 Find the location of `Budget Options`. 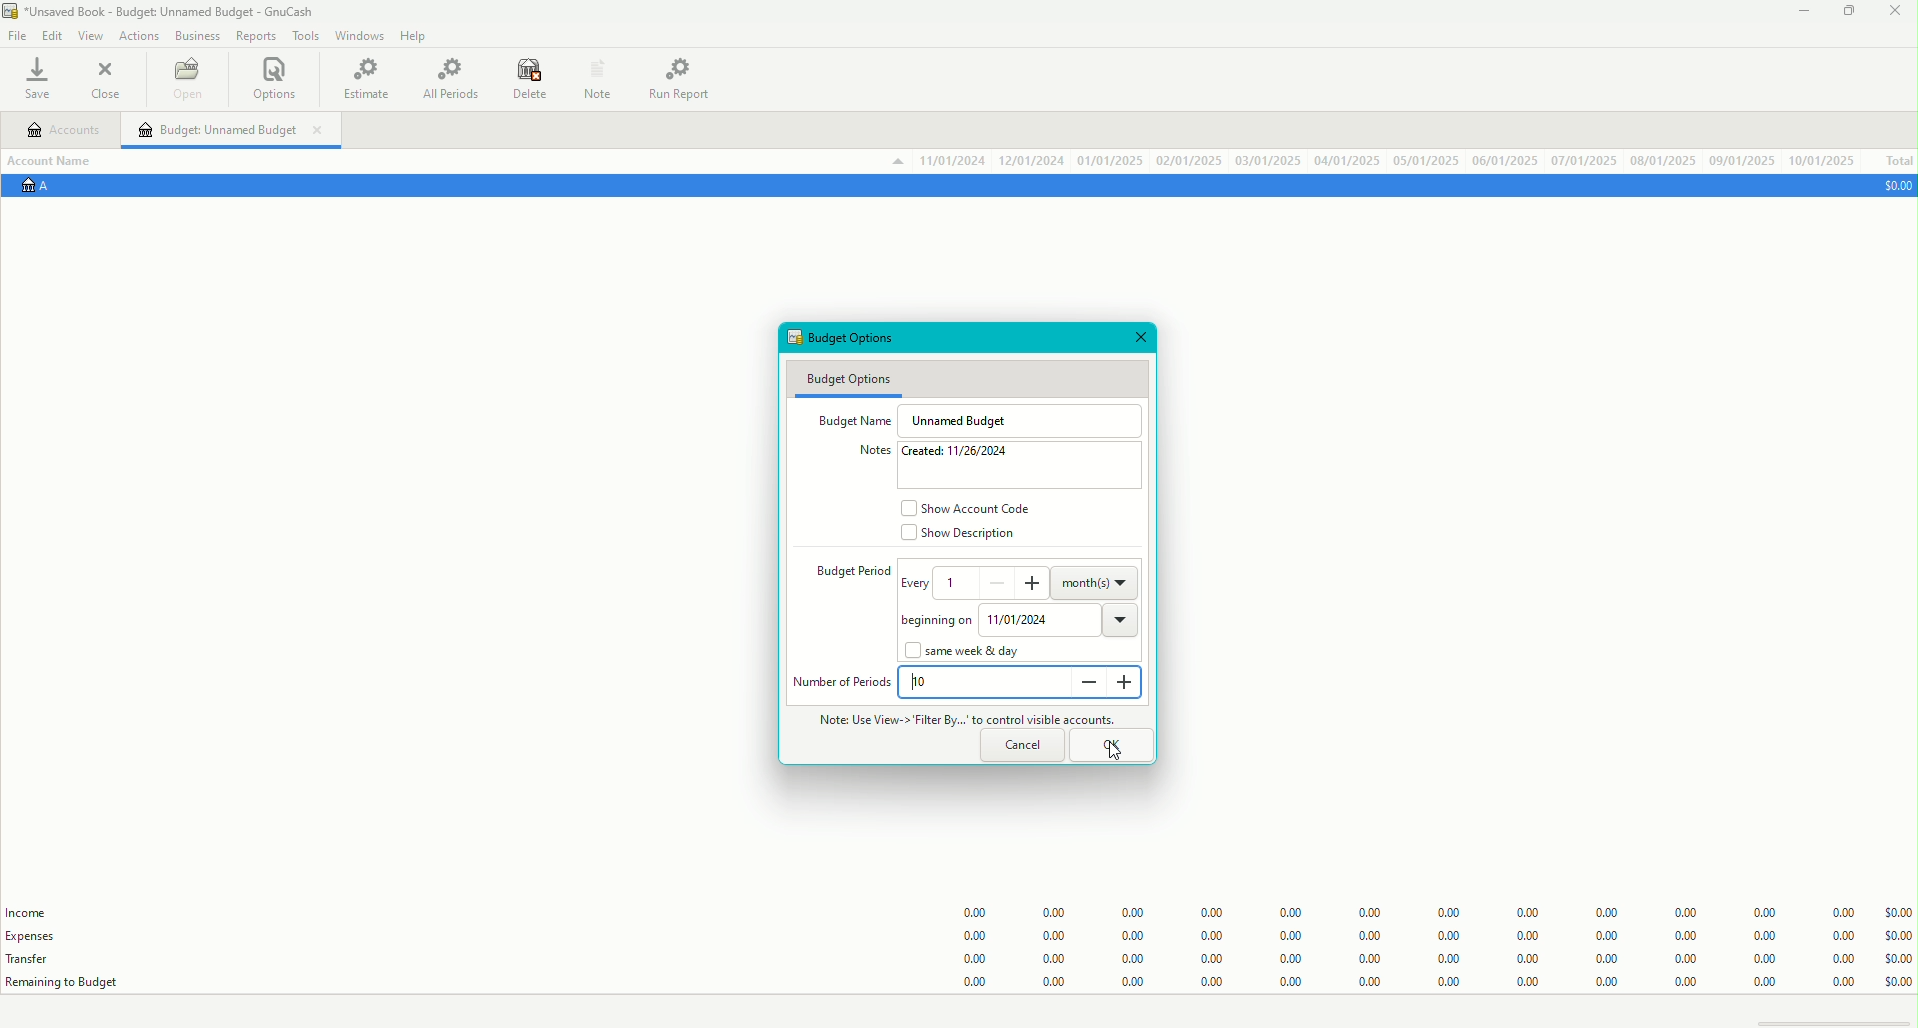

Budget Options is located at coordinates (854, 339).